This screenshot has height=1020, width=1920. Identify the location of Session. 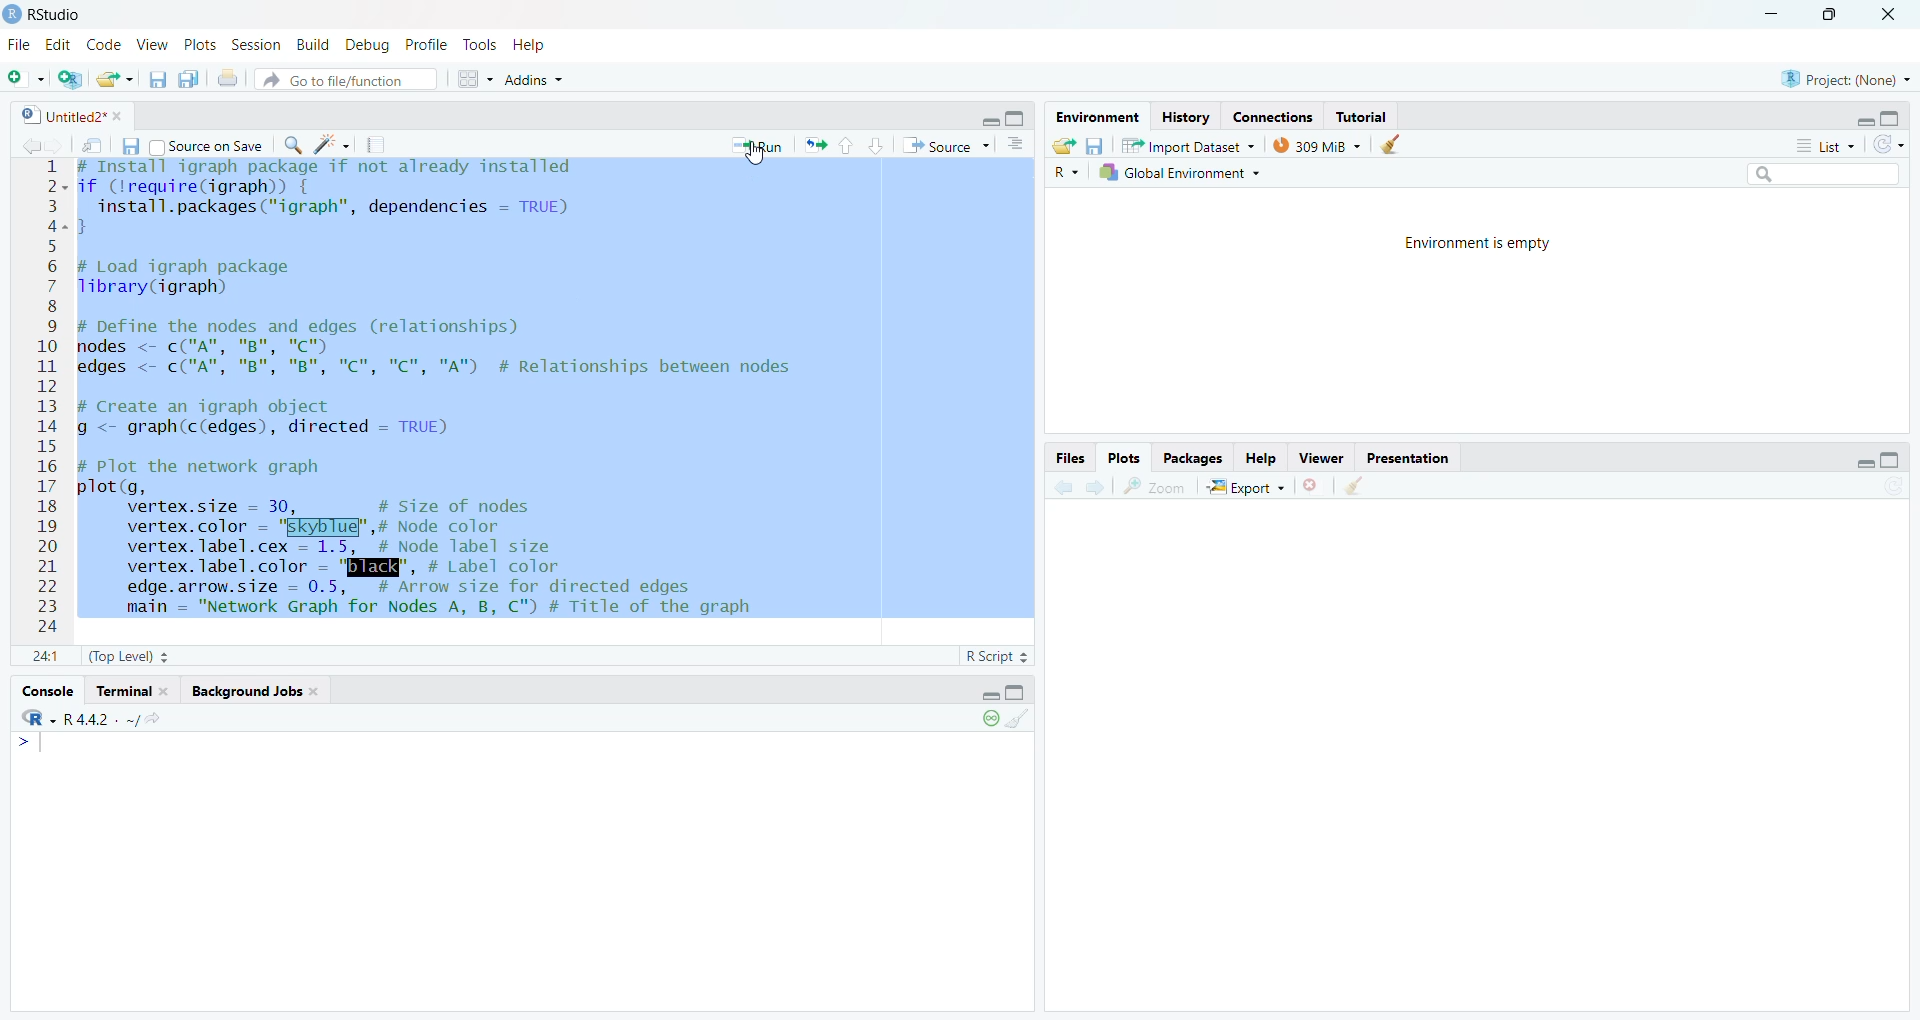
(254, 44).